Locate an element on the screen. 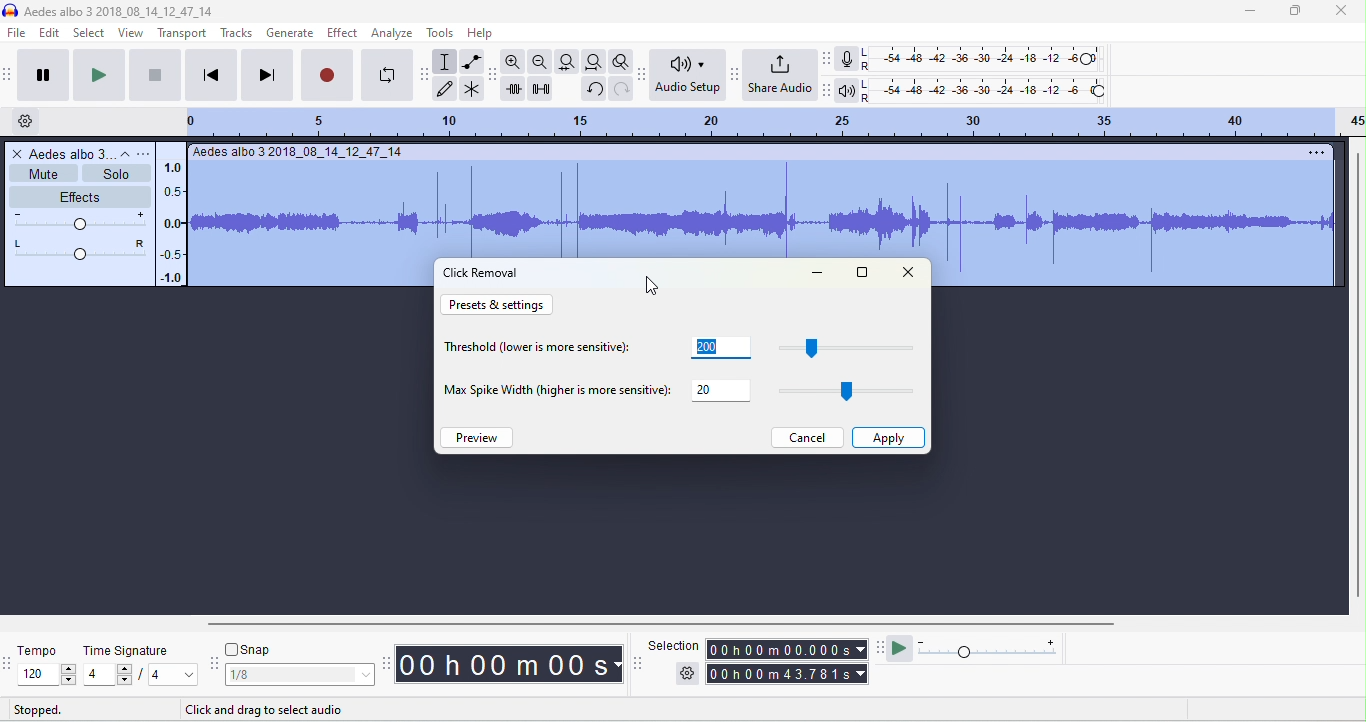  cursor is located at coordinates (651, 284).